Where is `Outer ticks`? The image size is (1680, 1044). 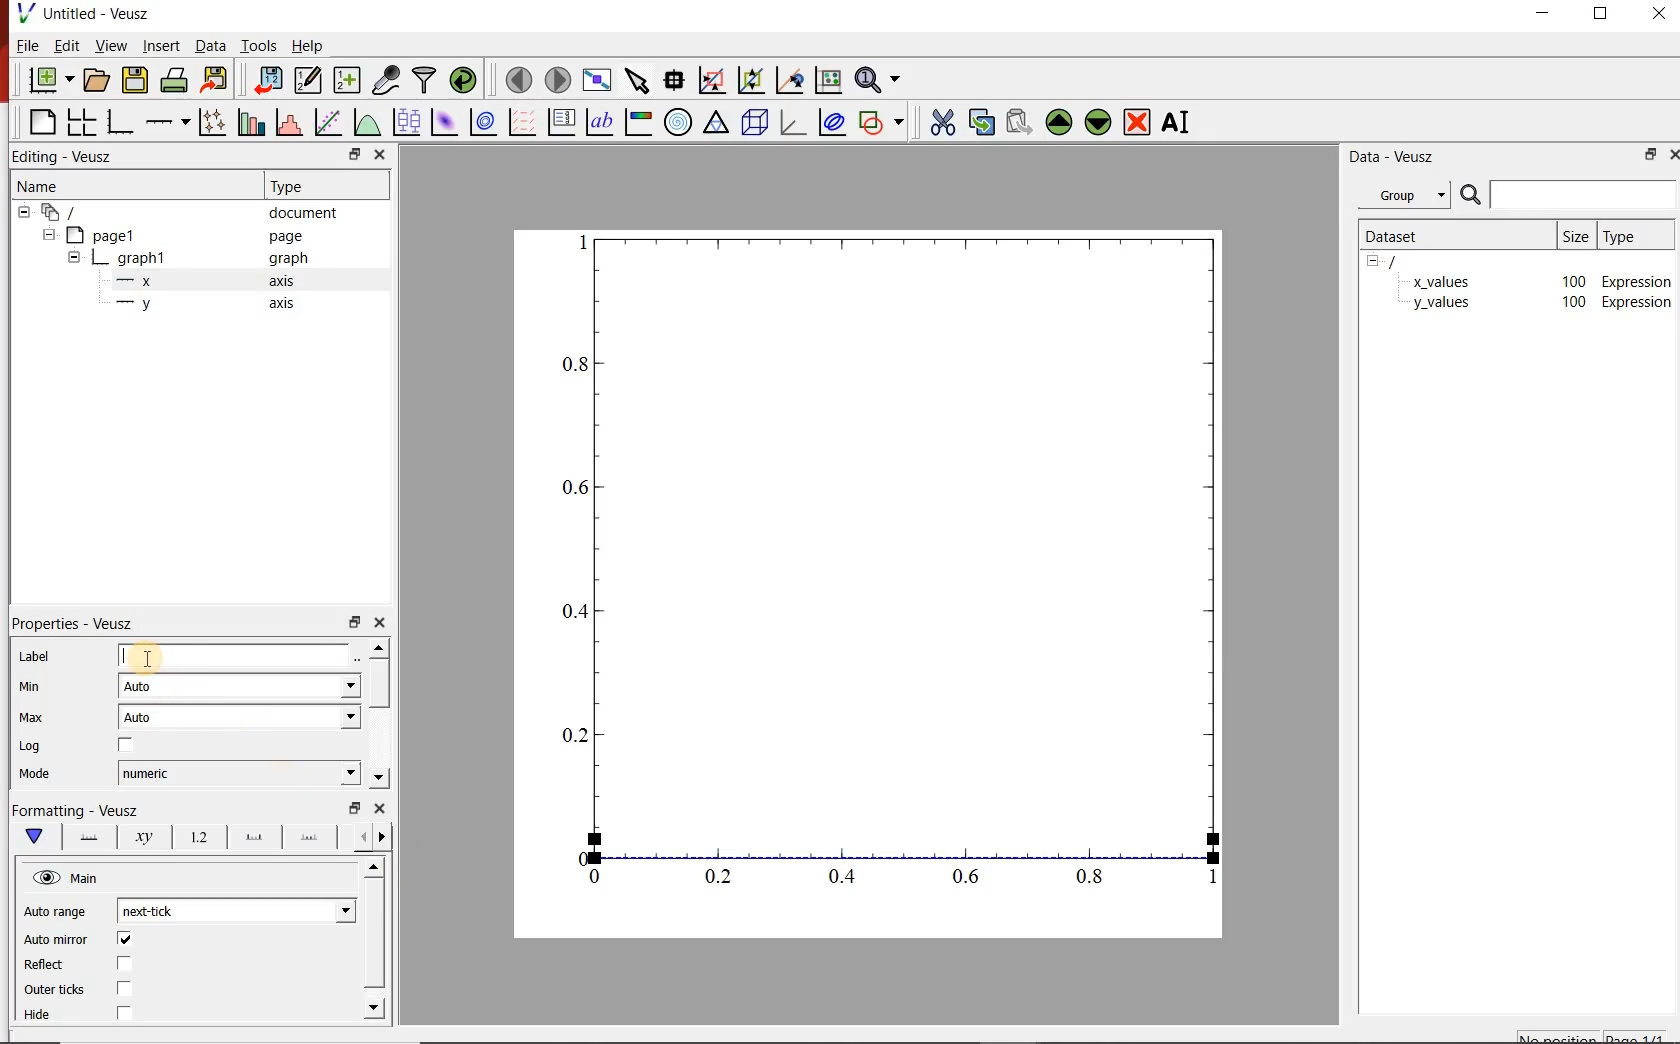 Outer ticks is located at coordinates (55, 990).